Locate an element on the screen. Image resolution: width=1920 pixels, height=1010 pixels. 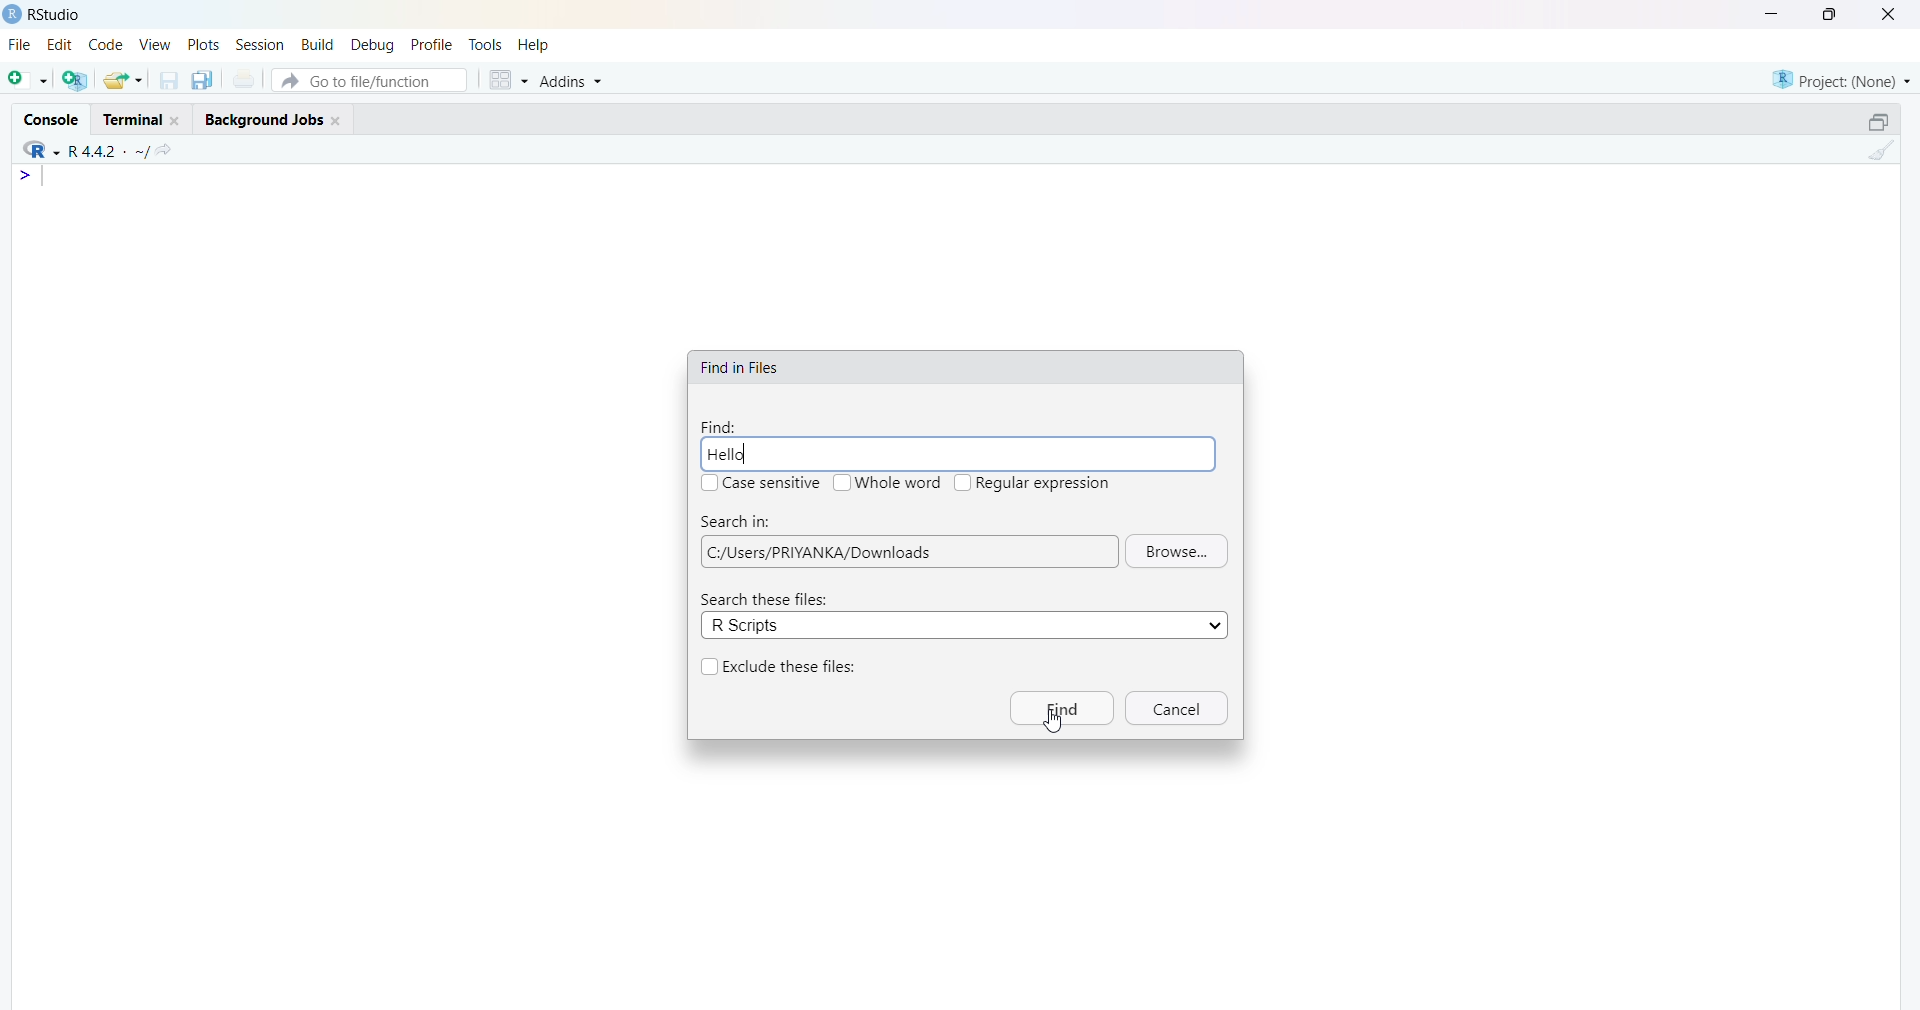
save is located at coordinates (171, 81).